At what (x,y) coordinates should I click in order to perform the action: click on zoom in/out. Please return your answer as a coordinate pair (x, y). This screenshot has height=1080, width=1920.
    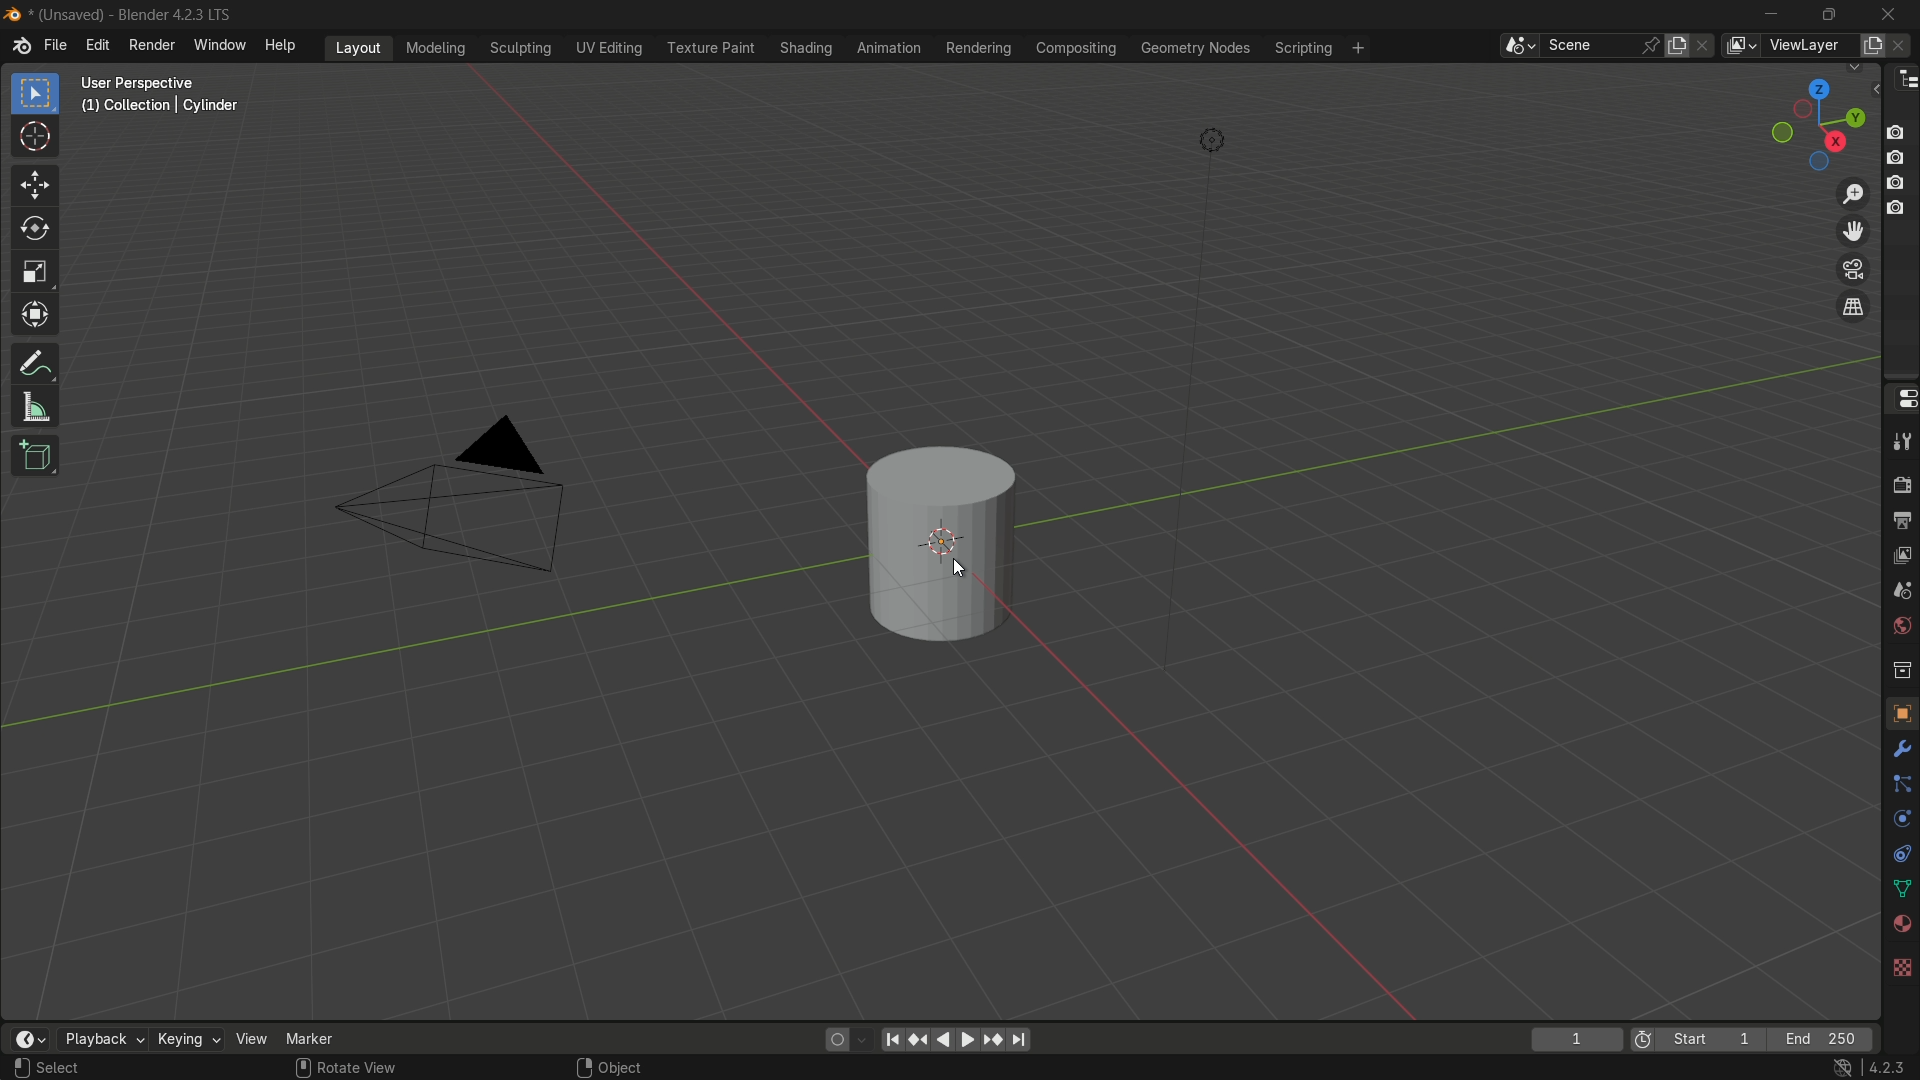
    Looking at the image, I should click on (1853, 193).